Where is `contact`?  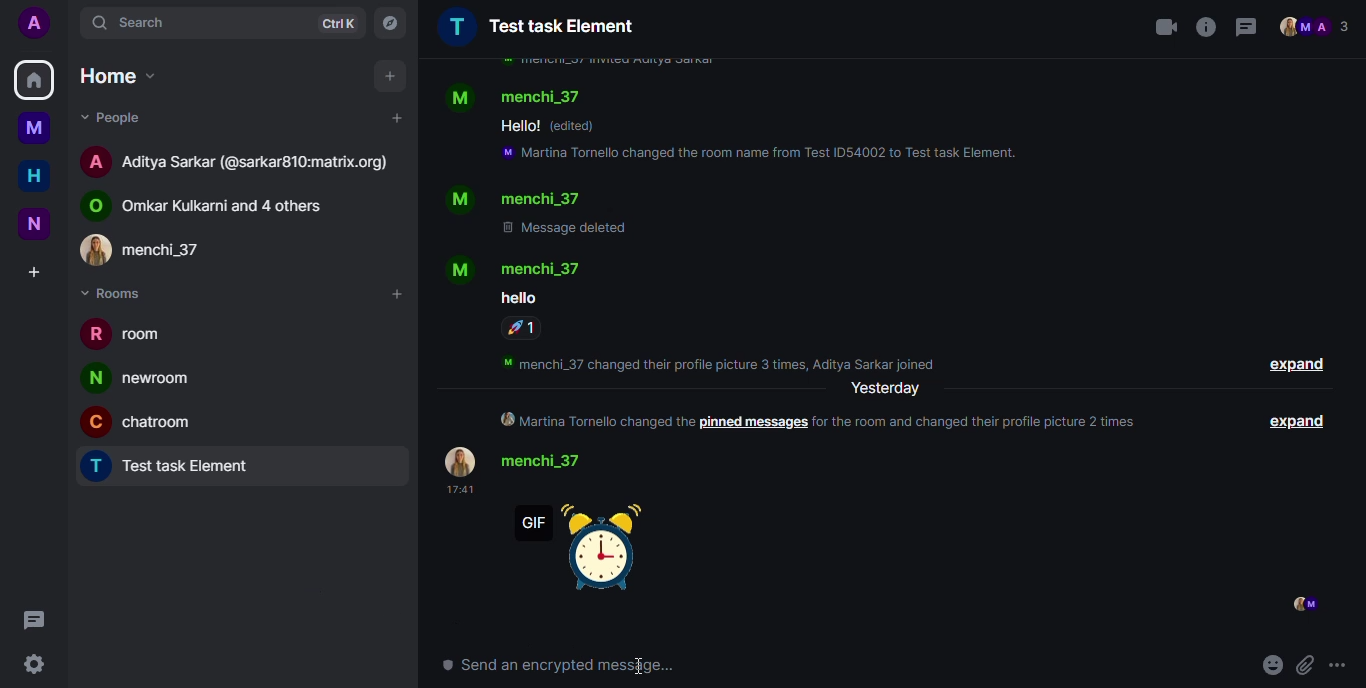 contact is located at coordinates (515, 199).